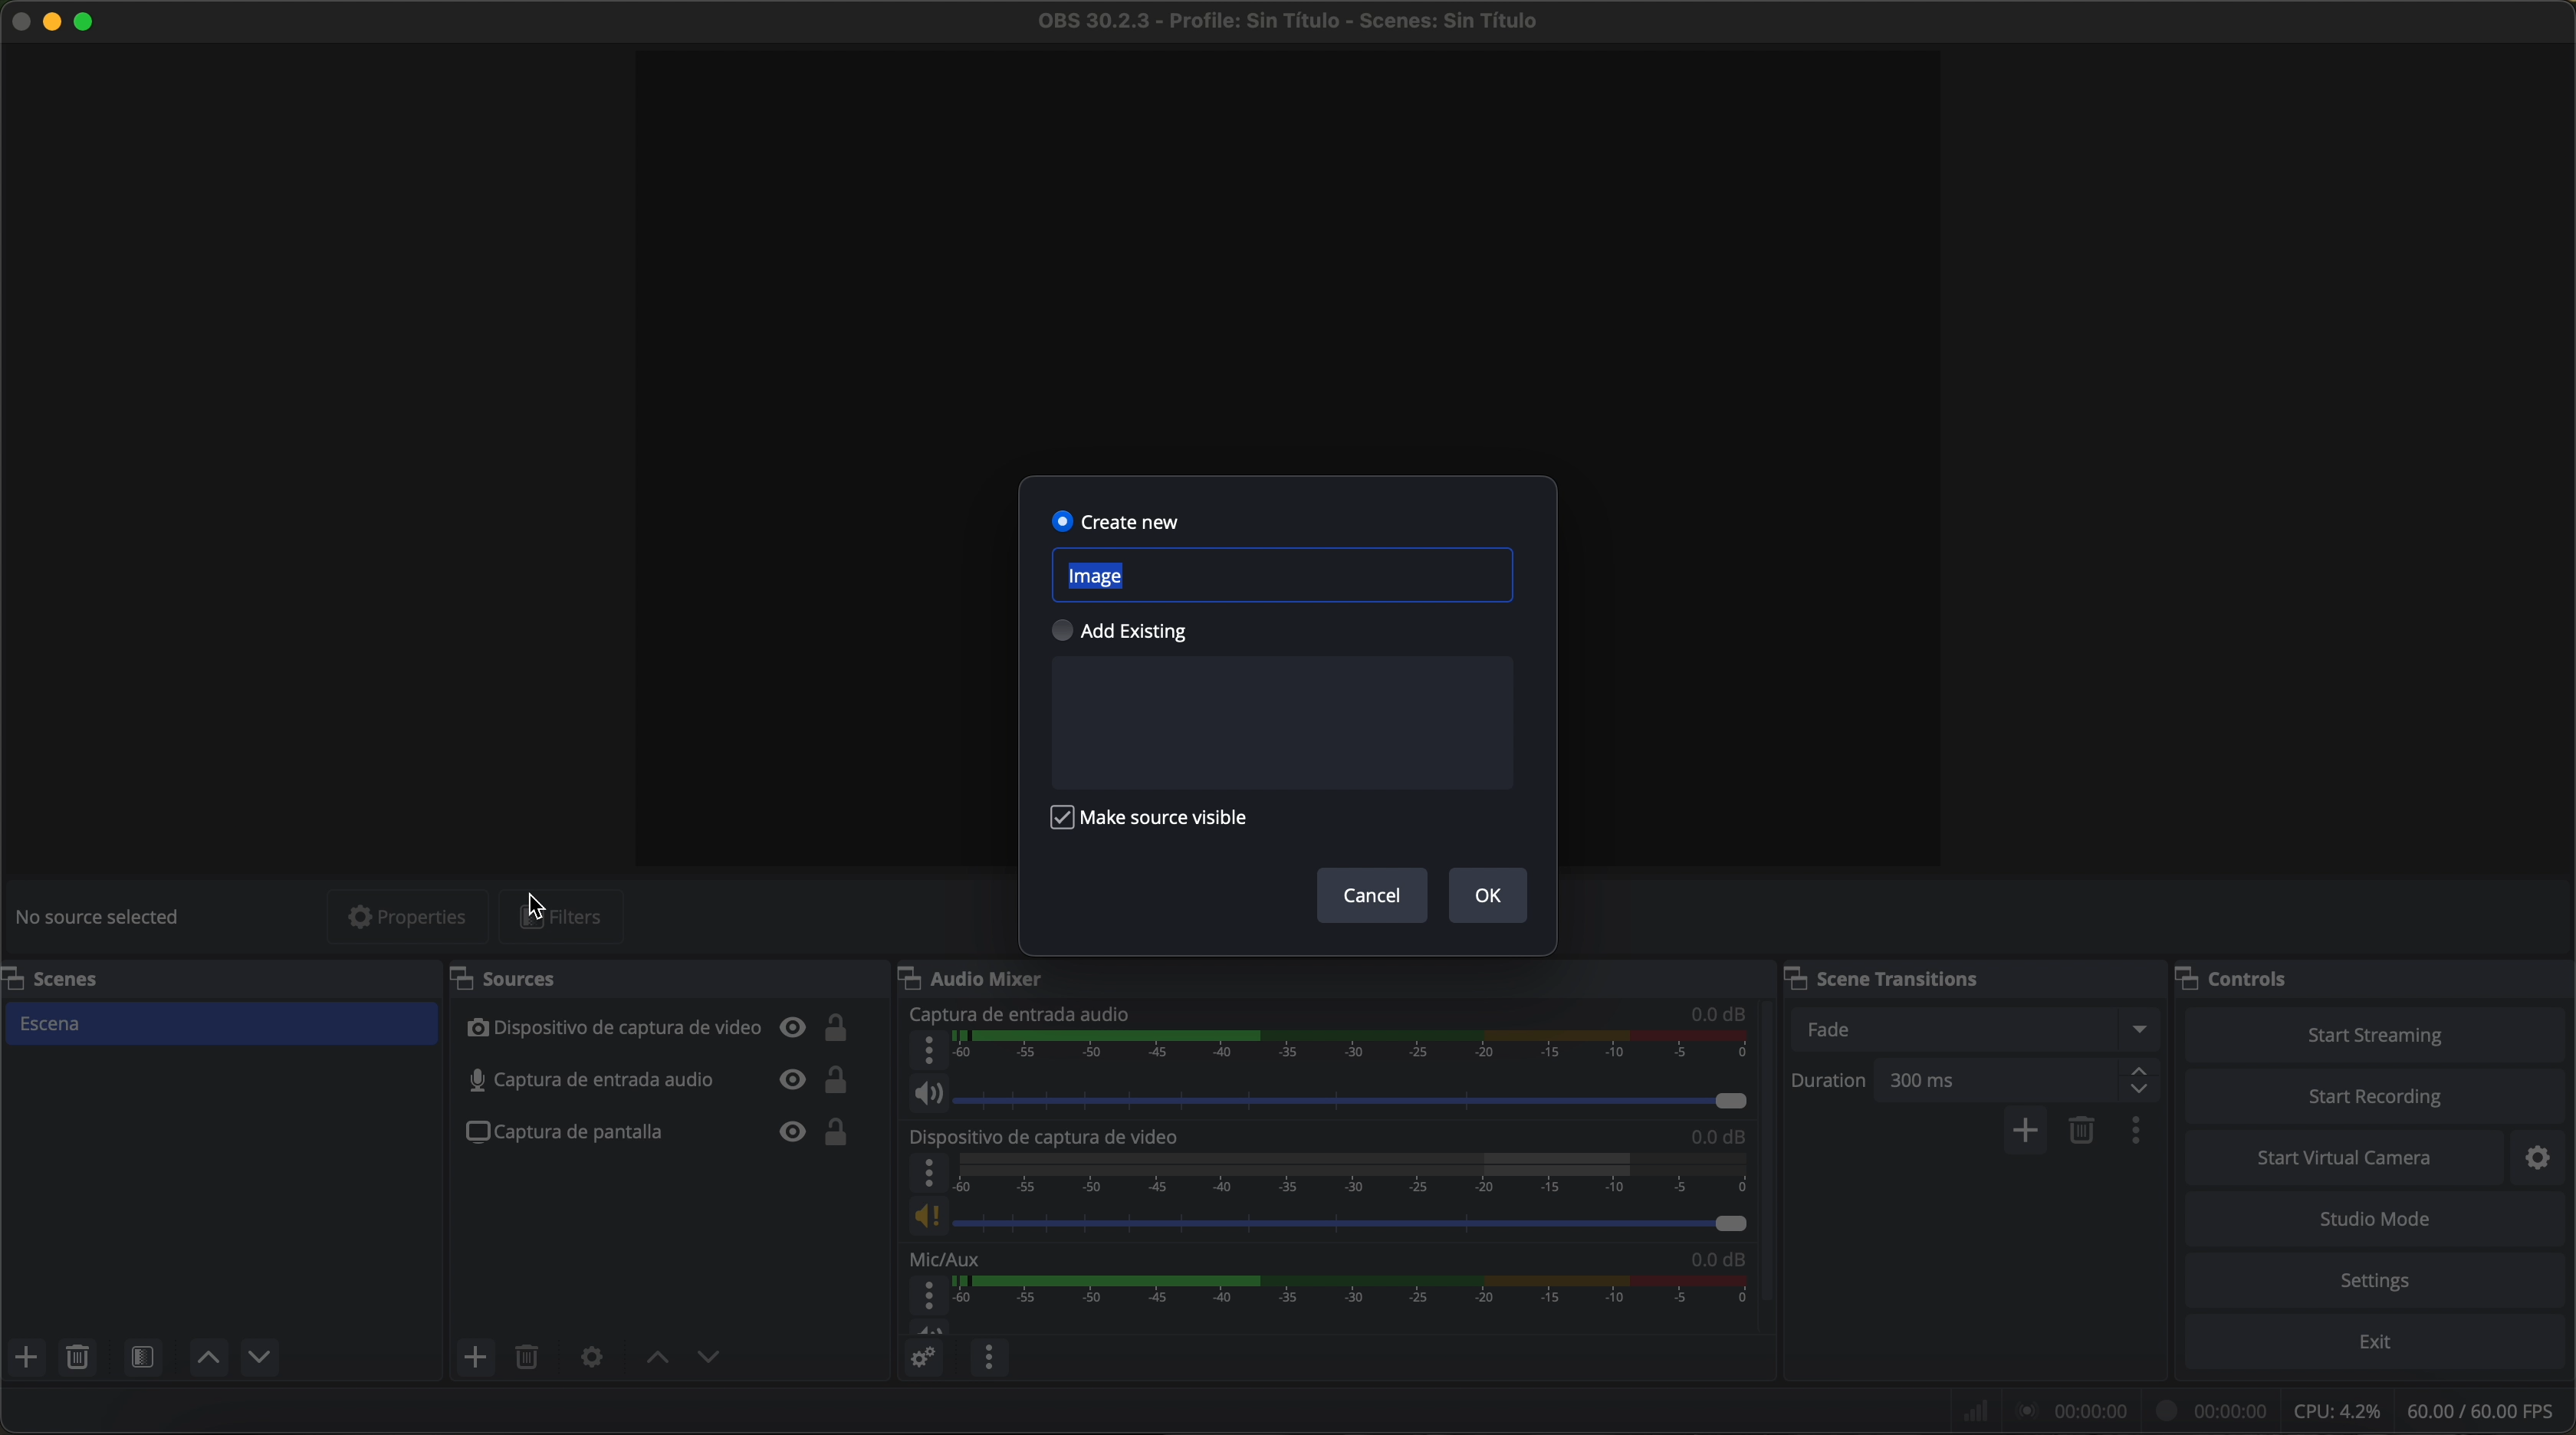 The image size is (2576, 1435). What do you see at coordinates (1906, 976) in the screenshot?
I see `scene transitions` at bounding box center [1906, 976].